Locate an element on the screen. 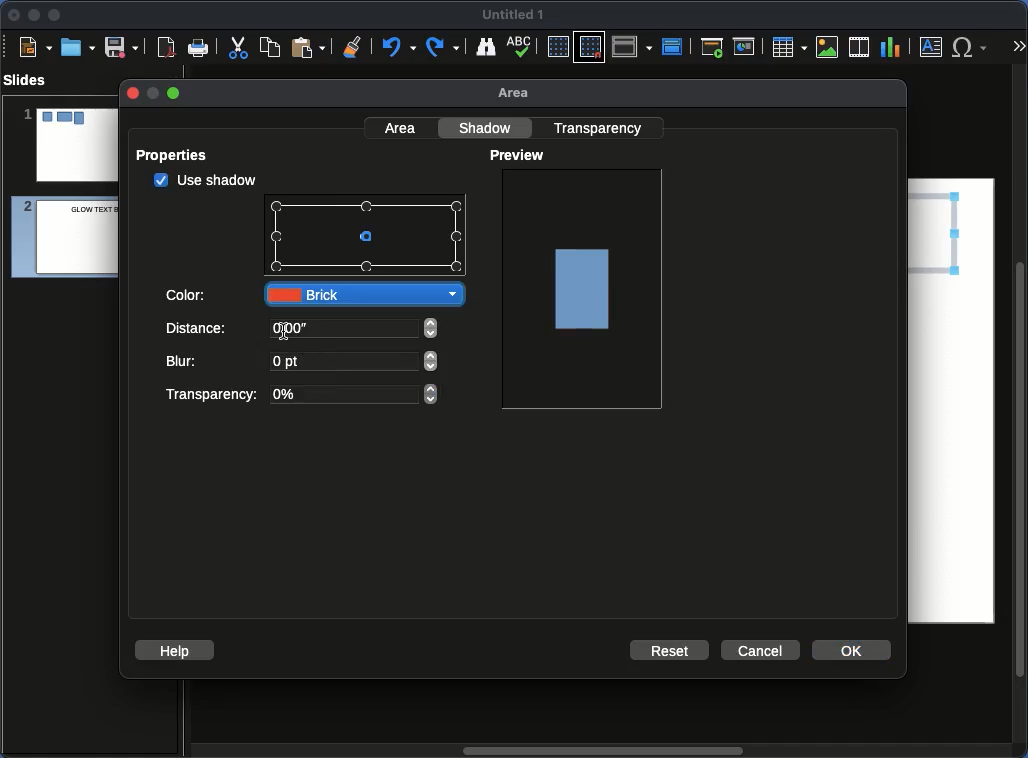  Blur is located at coordinates (303, 363).